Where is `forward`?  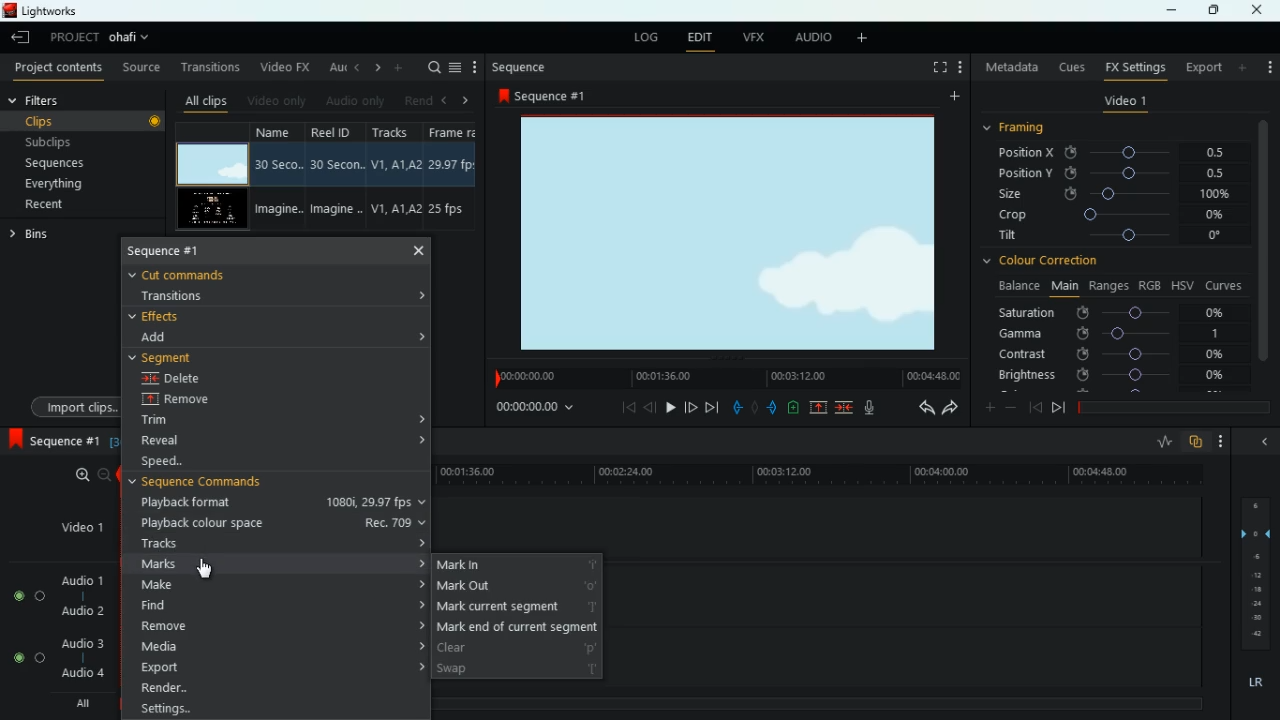
forward is located at coordinates (1058, 410).